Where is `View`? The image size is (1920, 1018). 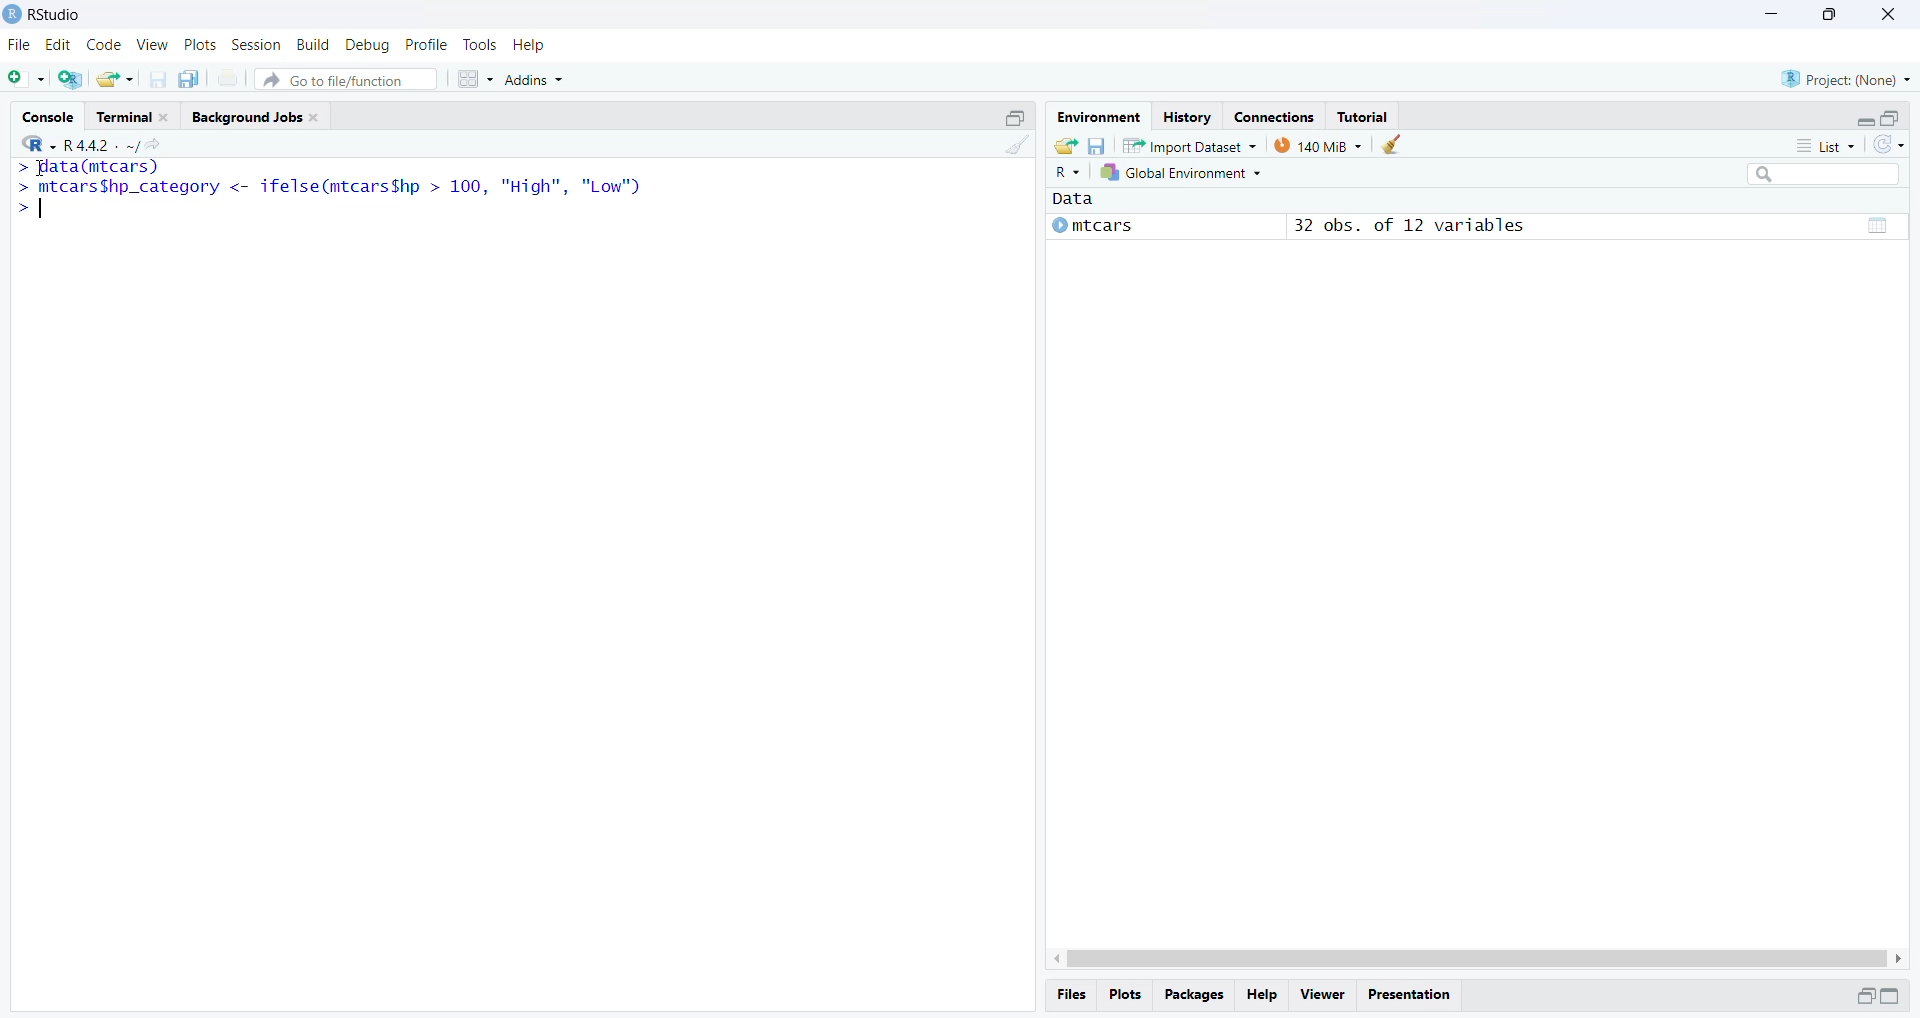
View is located at coordinates (151, 44).